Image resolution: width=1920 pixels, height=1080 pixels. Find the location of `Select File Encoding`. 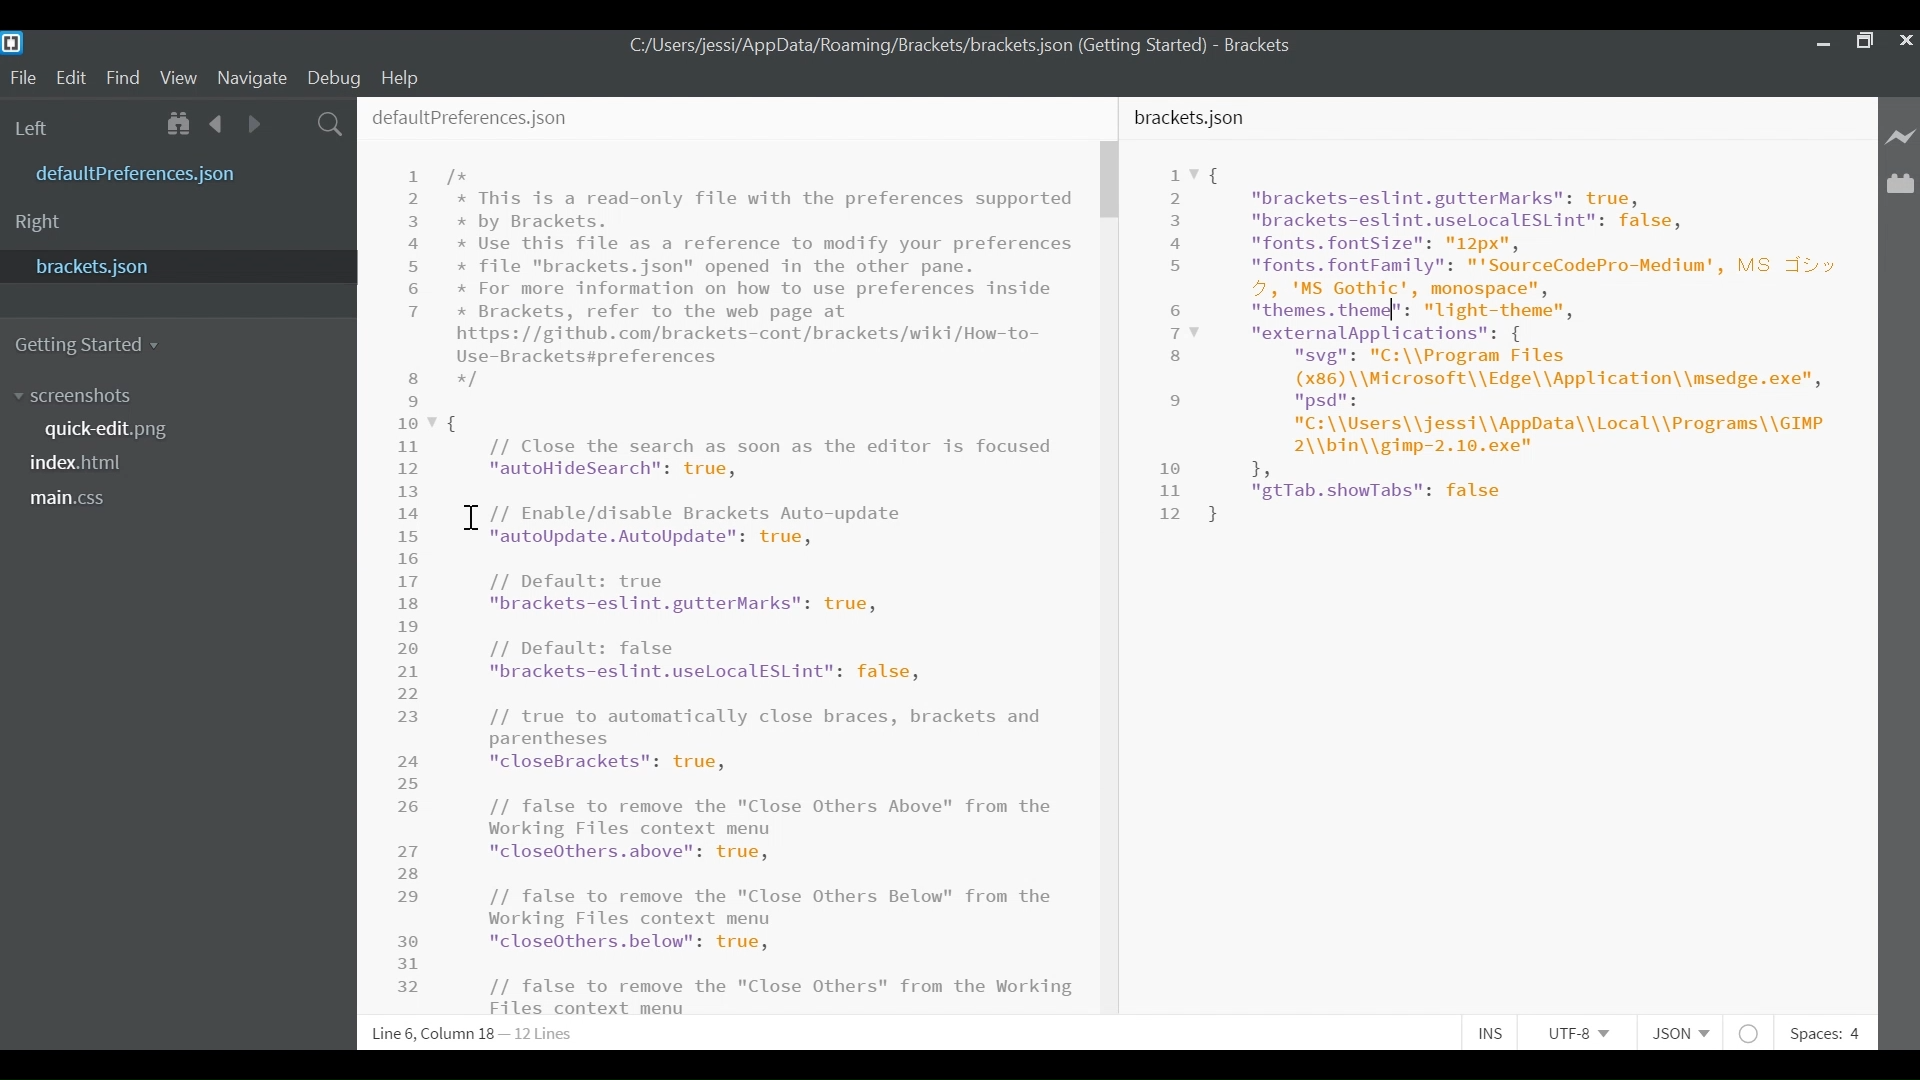

Select File Encoding is located at coordinates (1579, 1036).